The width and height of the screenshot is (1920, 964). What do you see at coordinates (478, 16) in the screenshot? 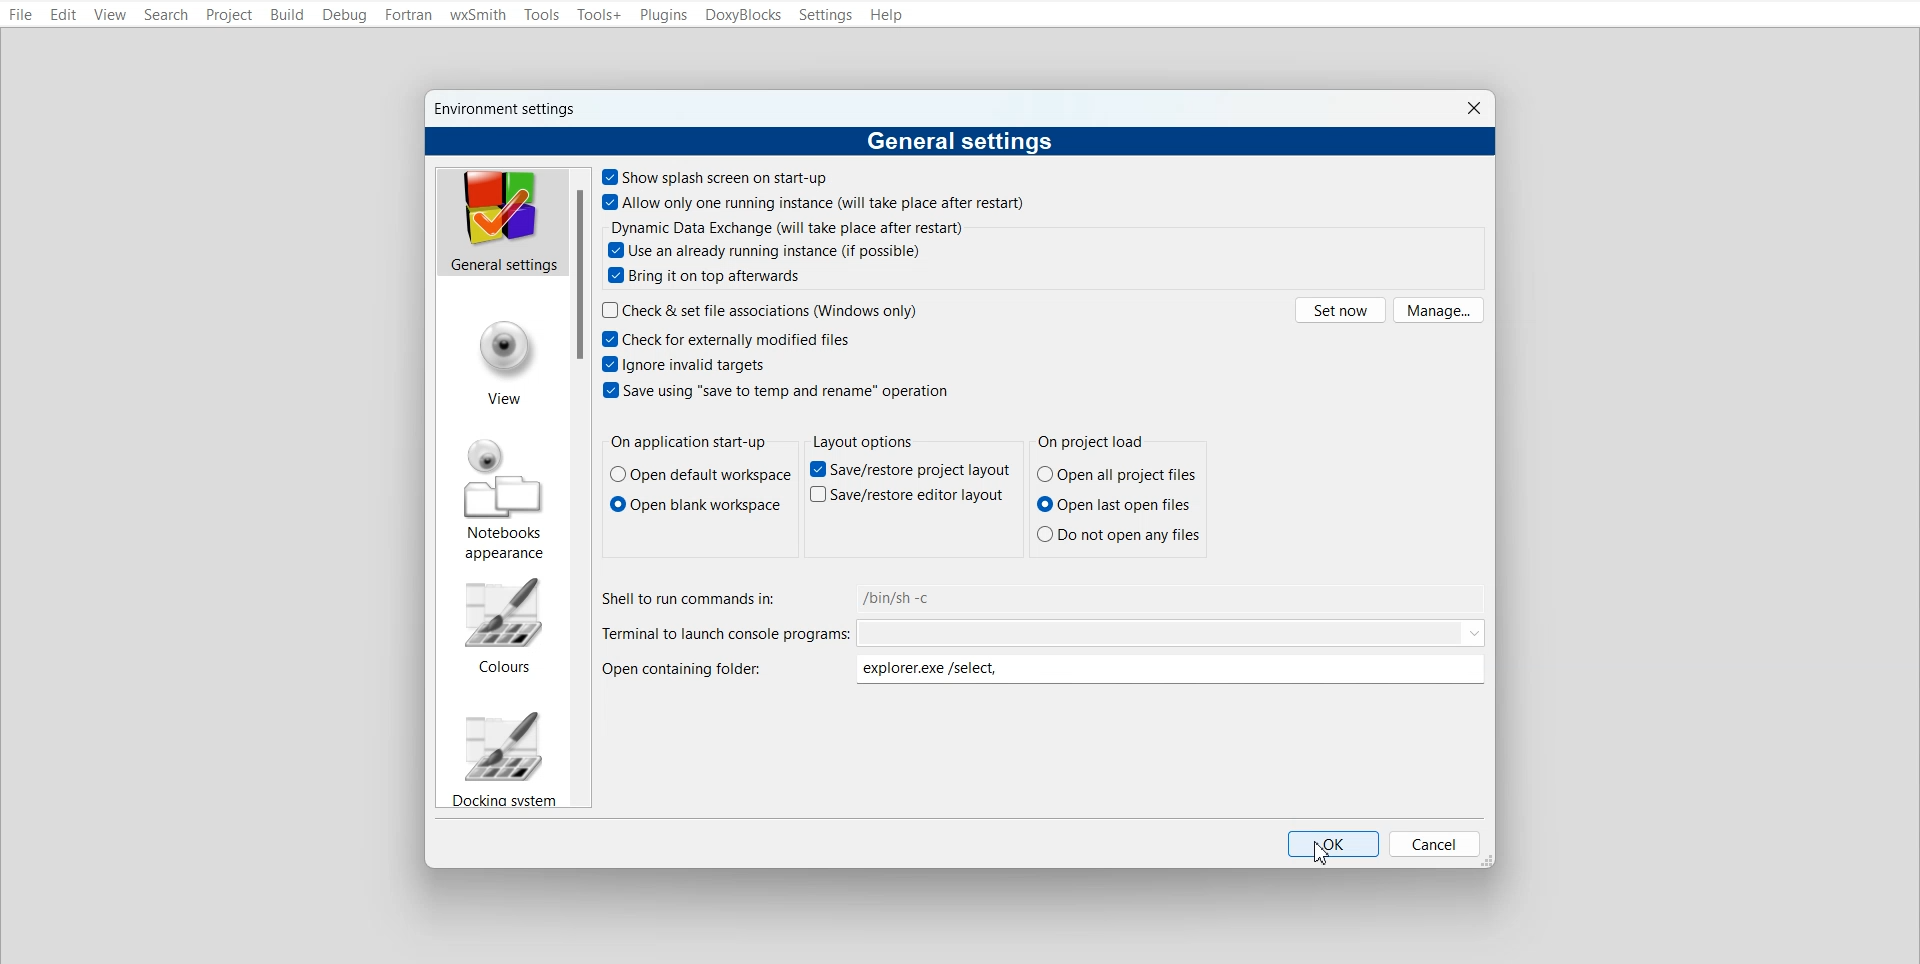
I see `wxSmith` at bounding box center [478, 16].